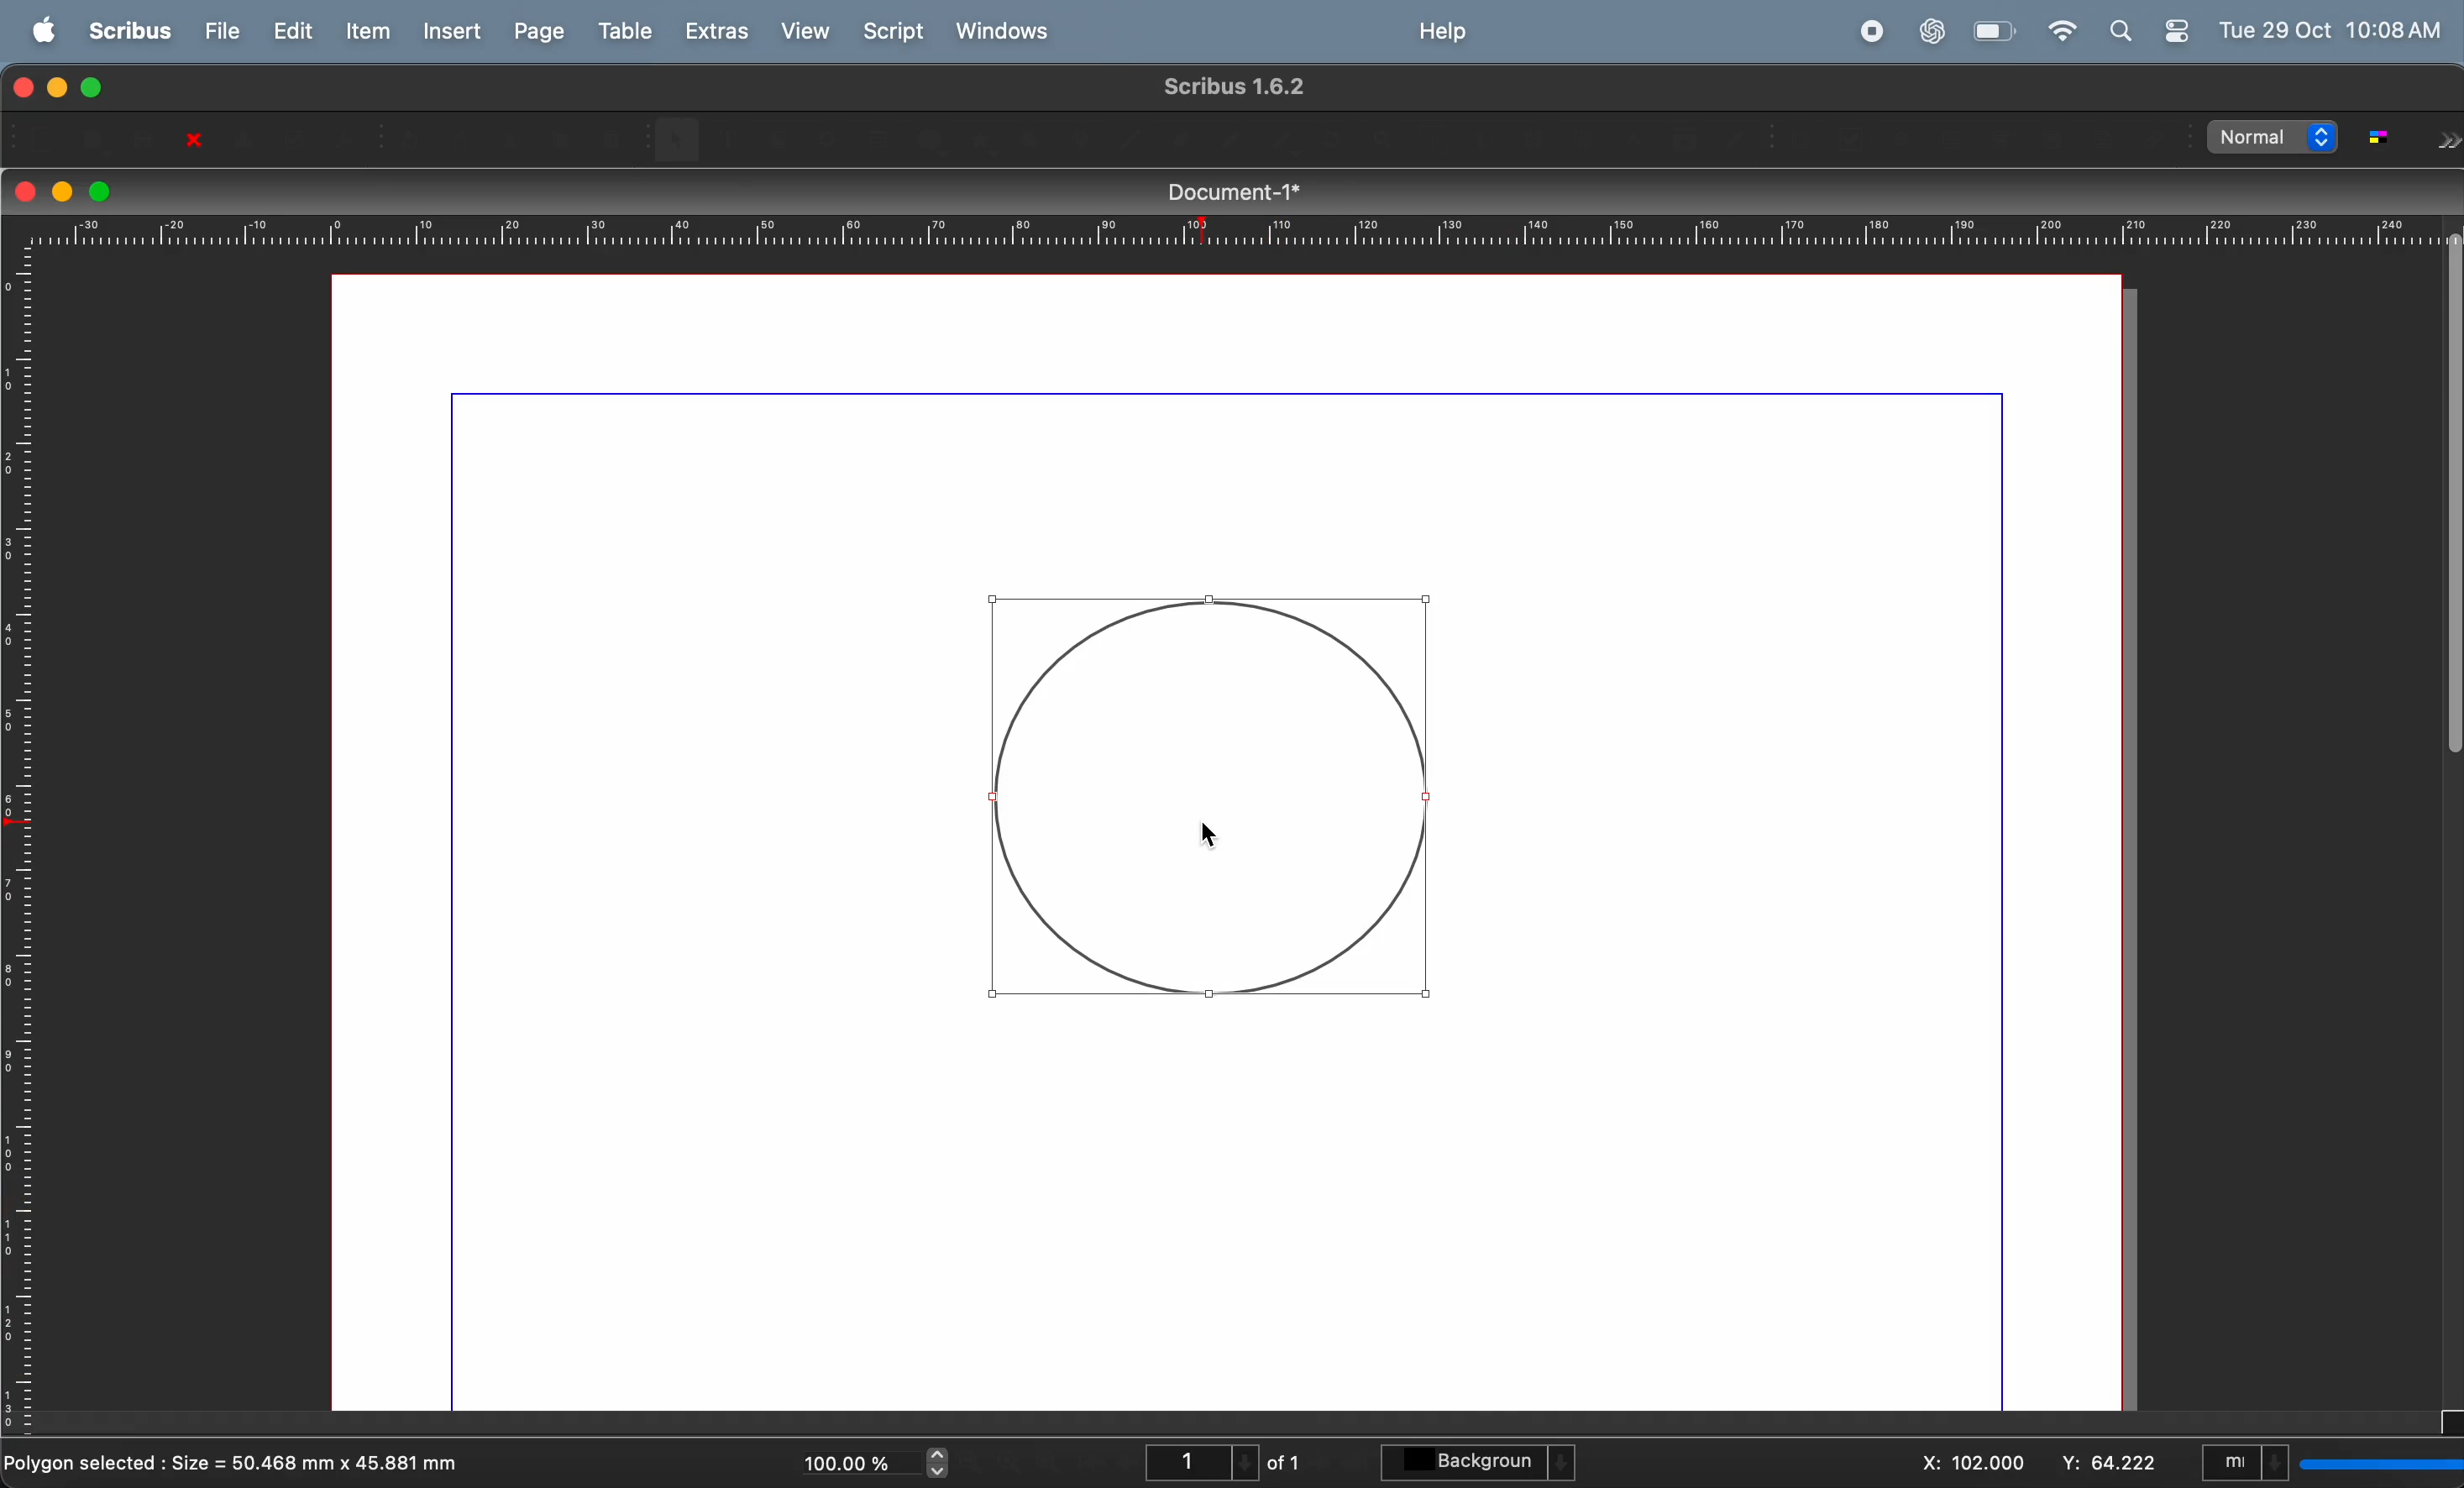 The height and width of the screenshot is (1488, 2464). What do you see at coordinates (1479, 1459) in the screenshot?
I see `background` at bounding box center [1479, 1459].